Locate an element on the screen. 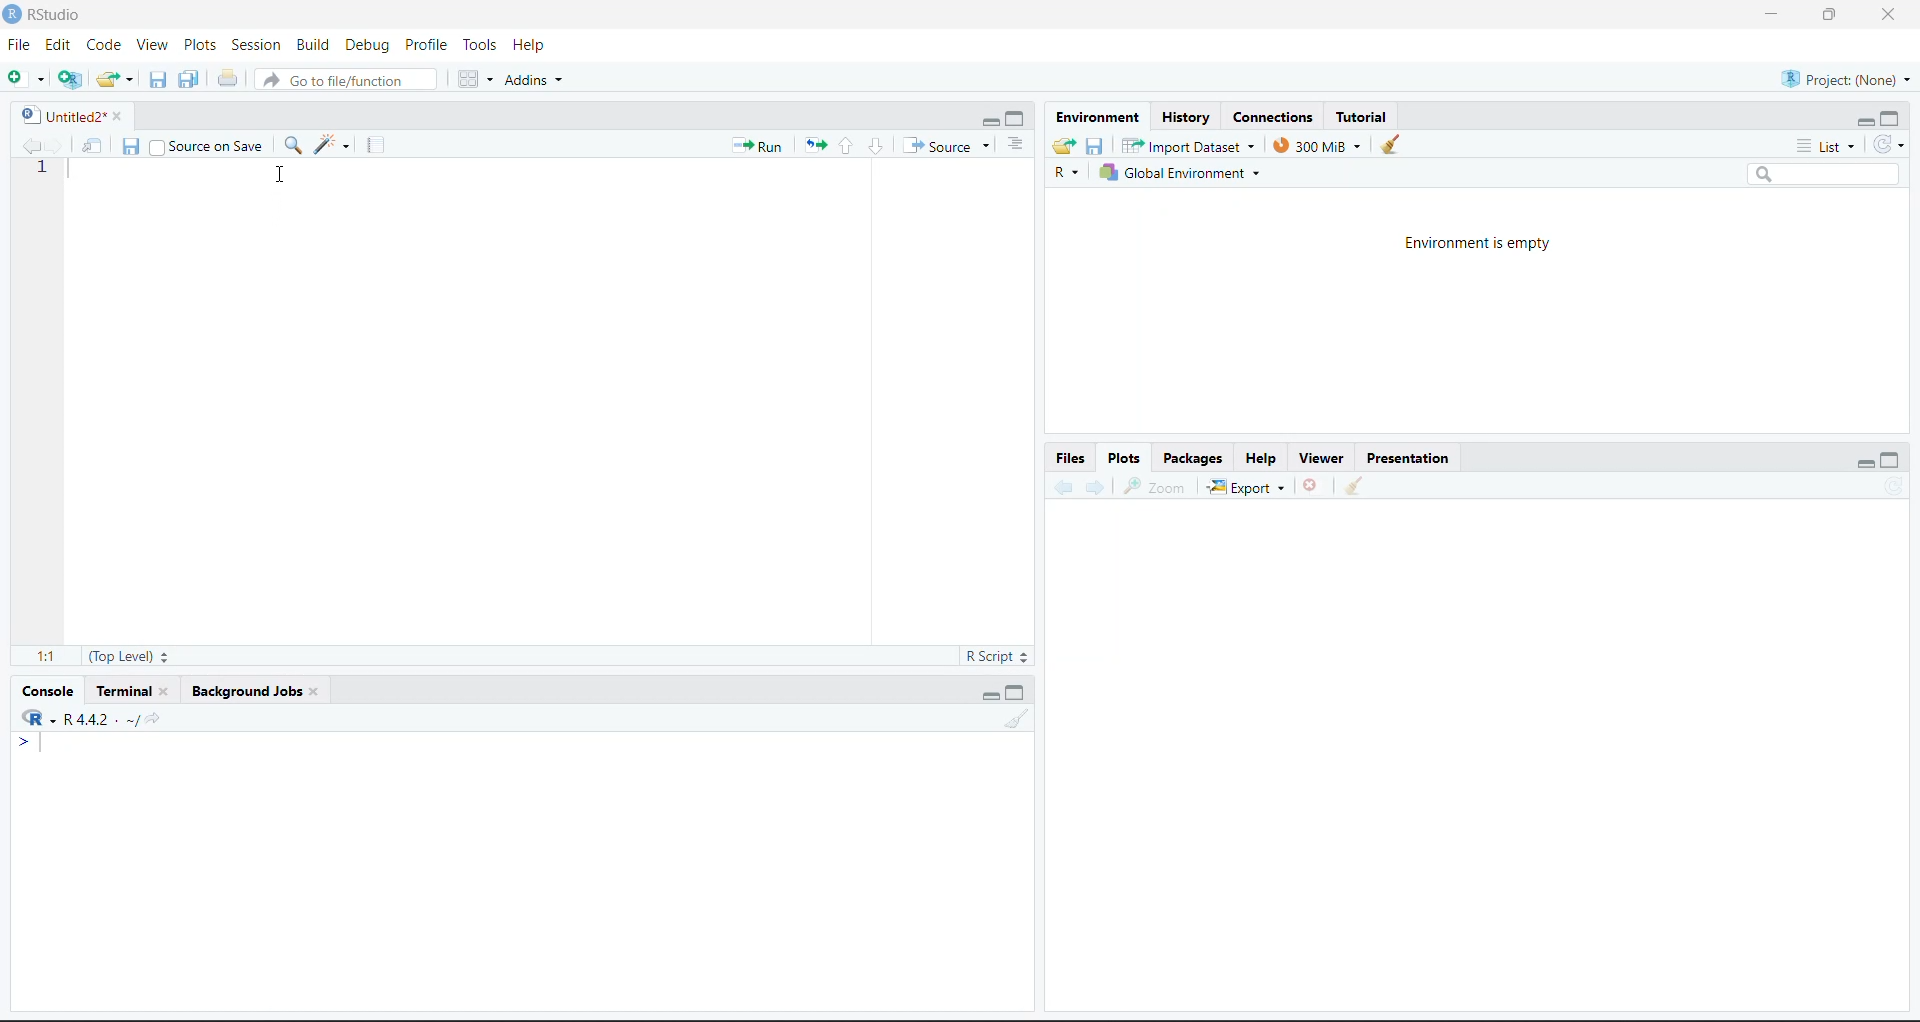 Image resolution: width=1920 pixels, height=1022 pixels. save all open documents is located at coordinates (188, 78).